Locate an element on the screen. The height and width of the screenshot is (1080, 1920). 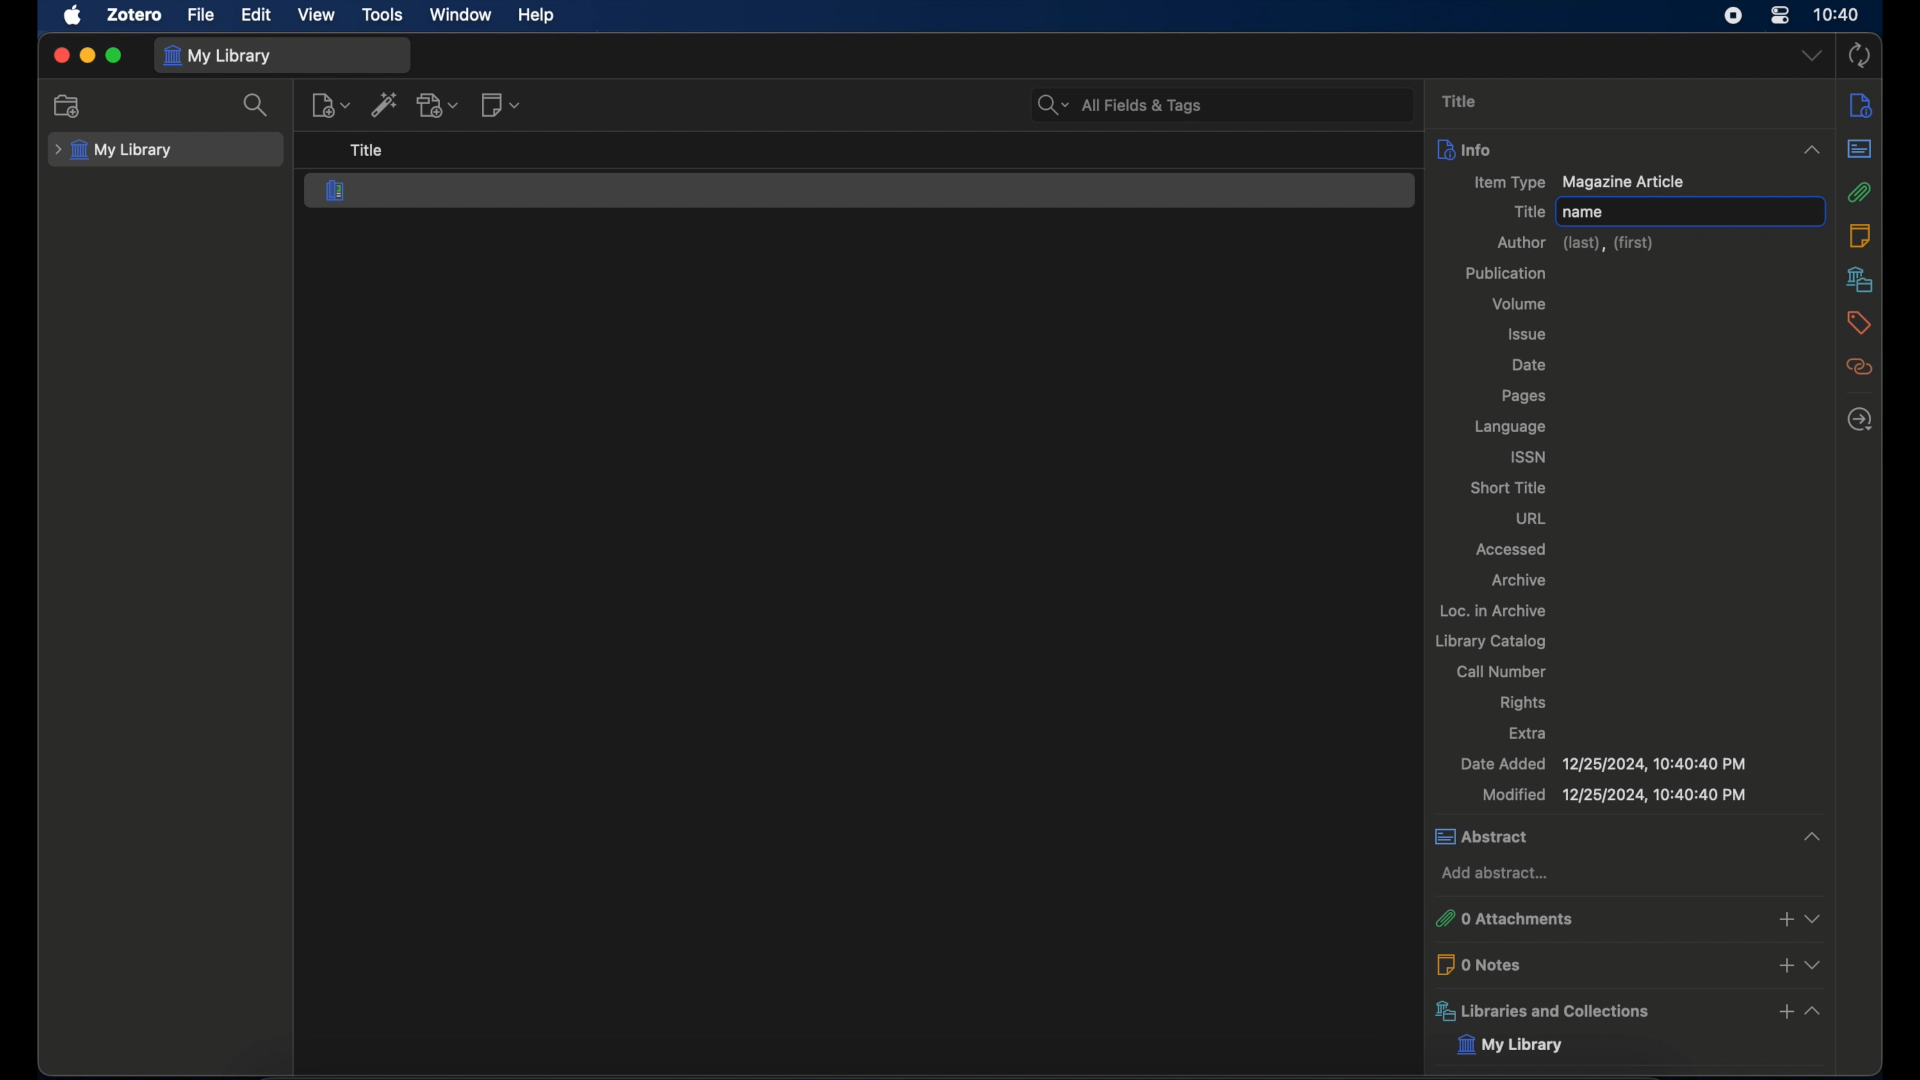
magazine article  is located at coordinates (336, 190).